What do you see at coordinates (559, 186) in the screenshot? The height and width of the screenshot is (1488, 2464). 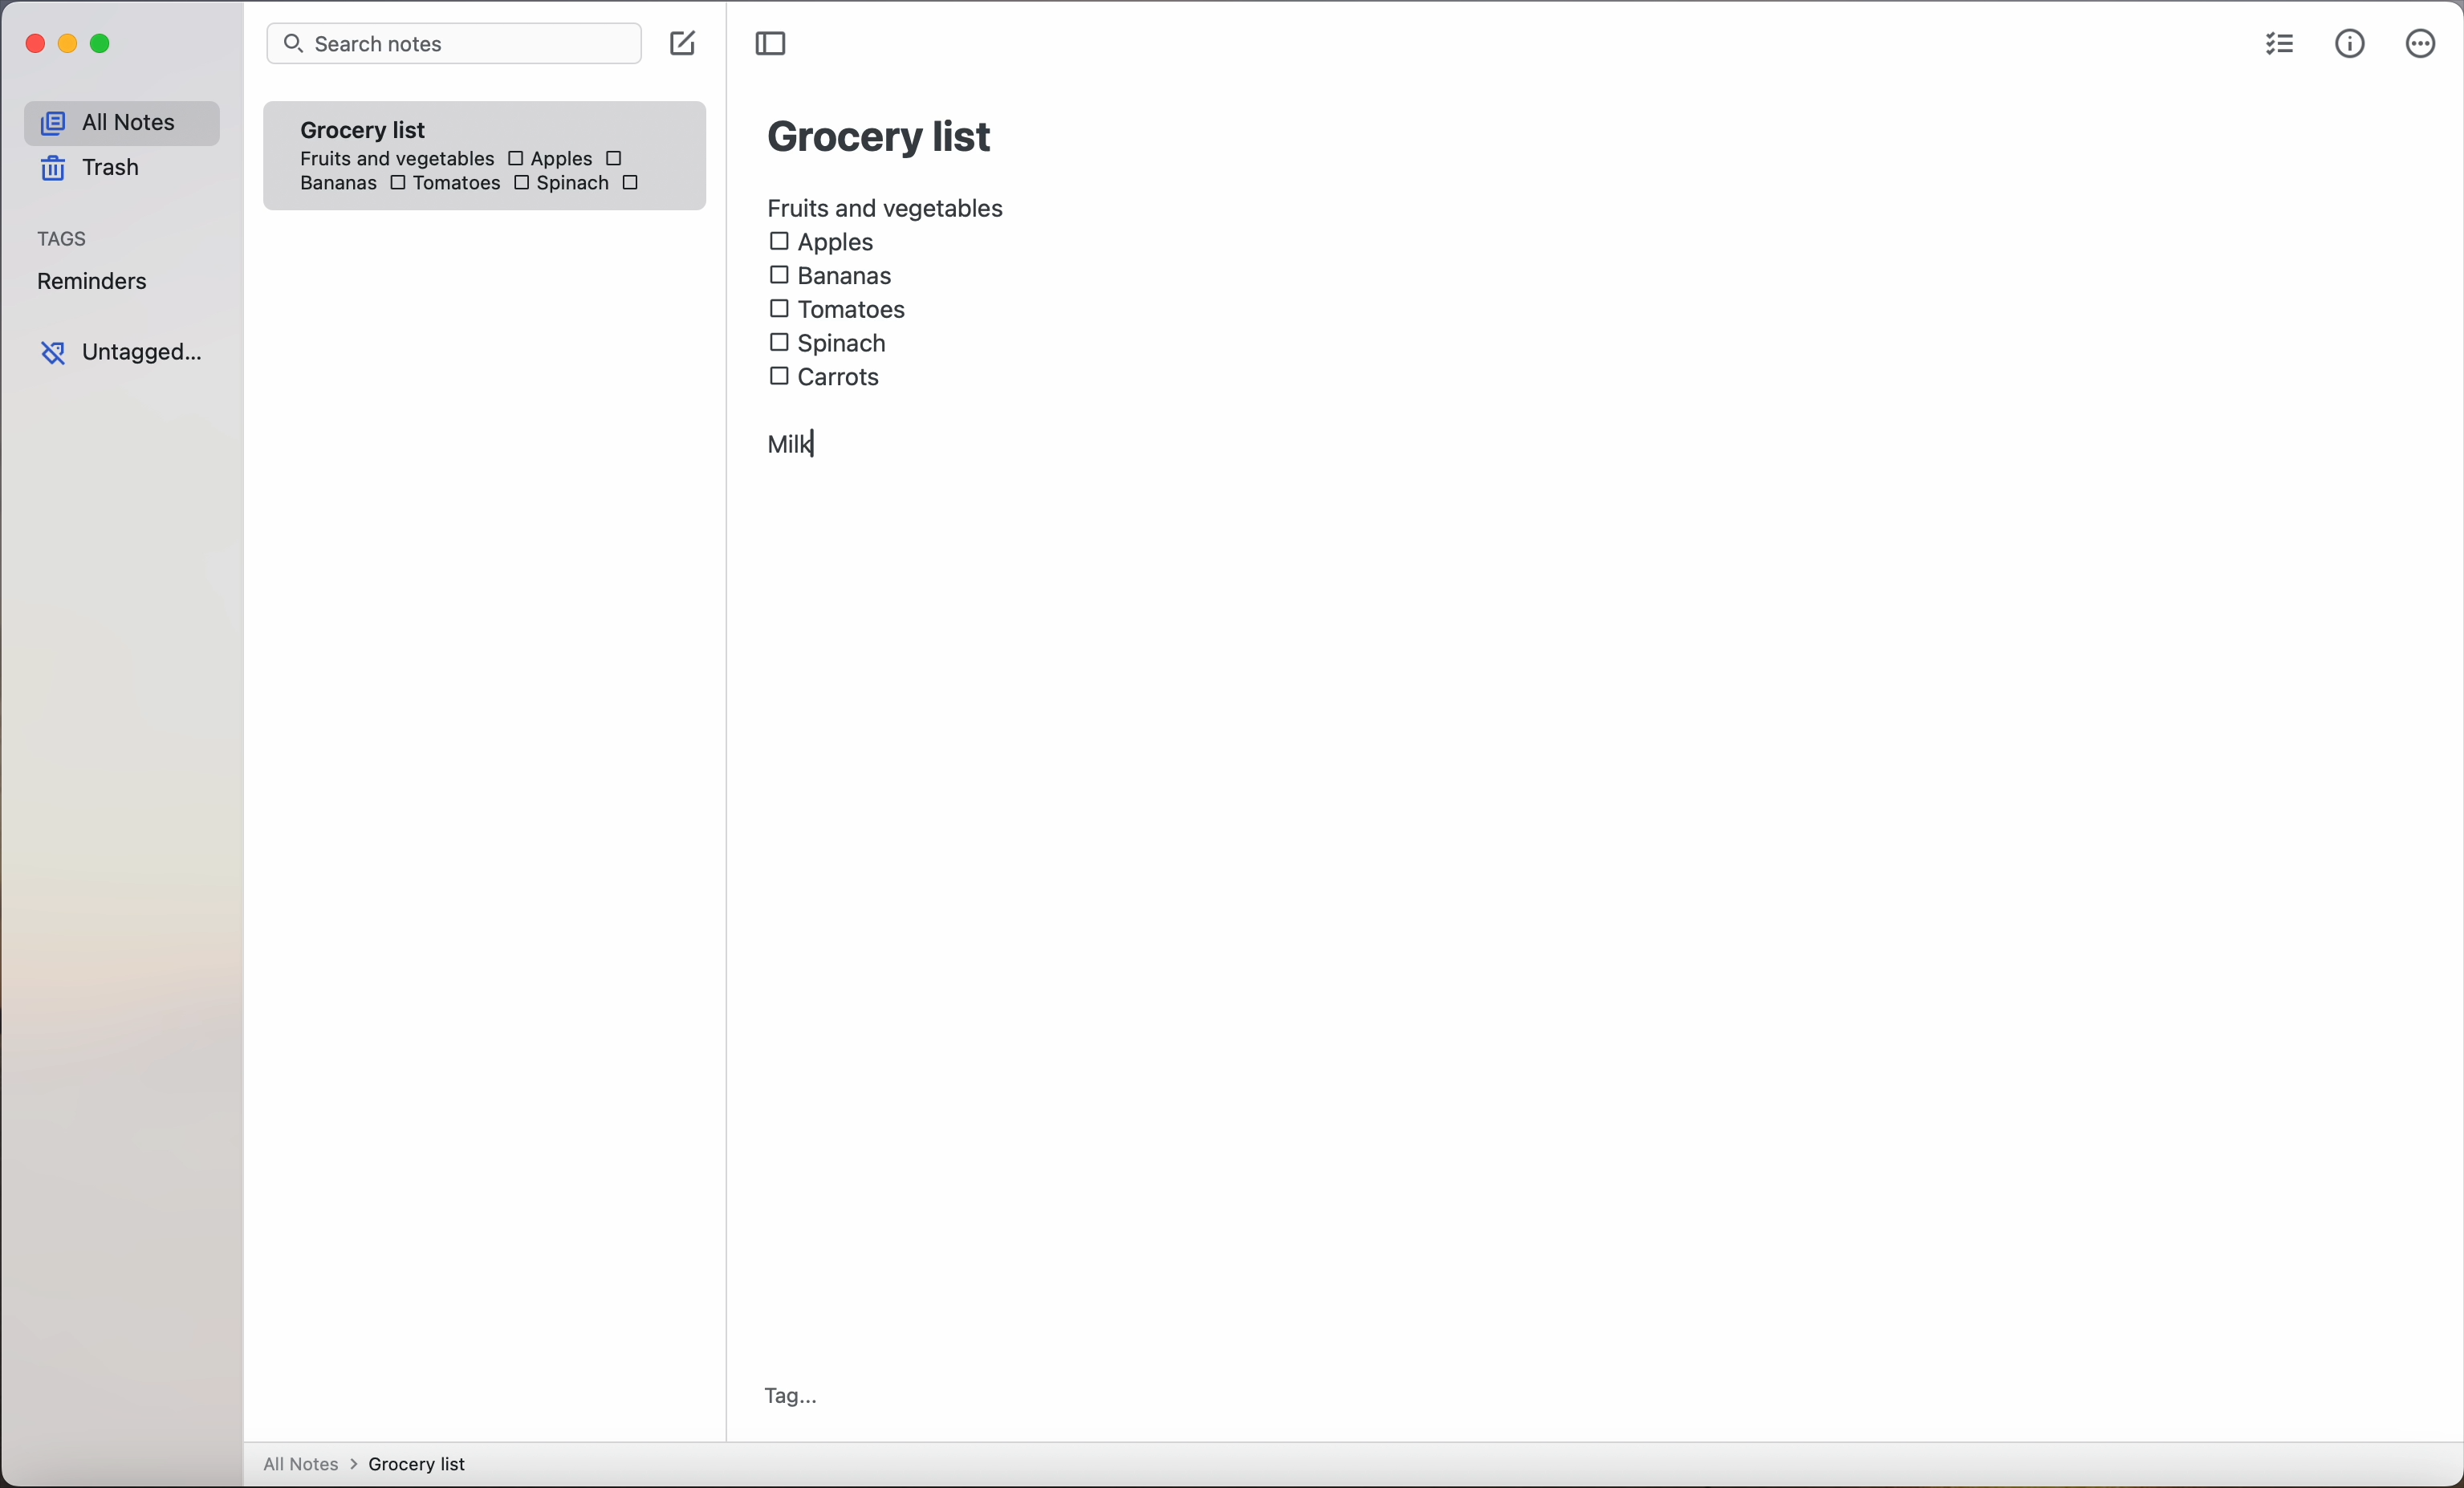 I see `Spinach checkbox` at bounding box center [559, 186].